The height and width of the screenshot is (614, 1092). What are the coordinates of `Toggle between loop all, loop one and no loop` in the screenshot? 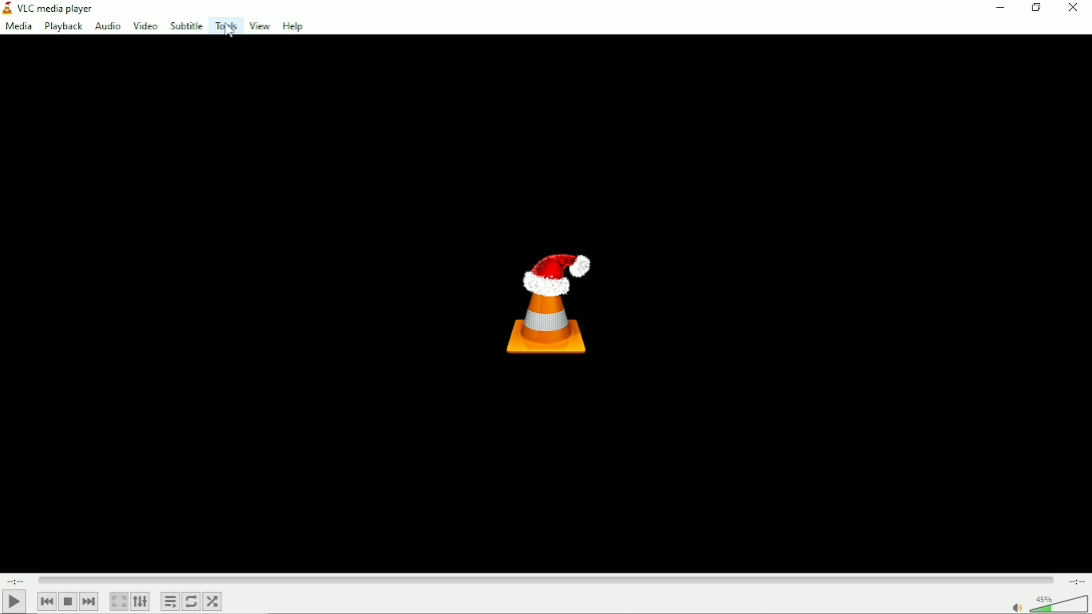 It's located at (191, 601).